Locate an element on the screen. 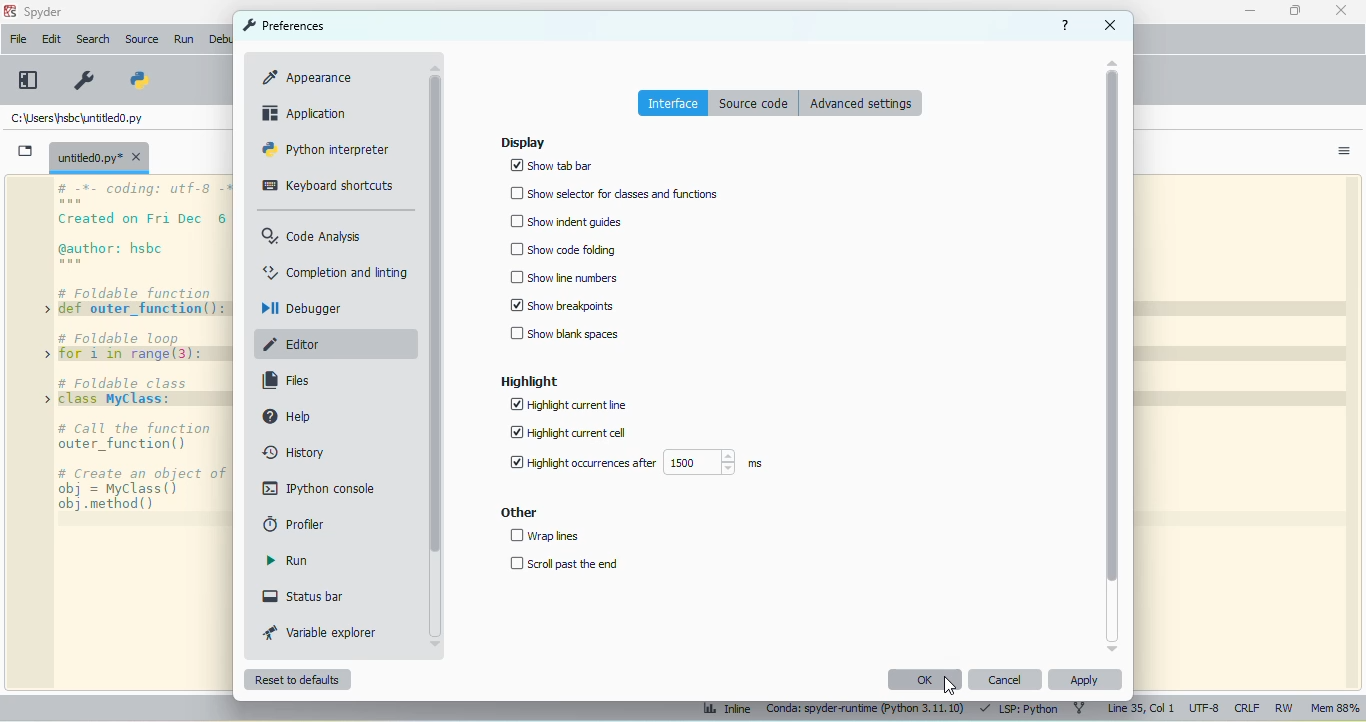 The height and width of the screenshot is (722, 1366). apply is located at coordinates (1084, 679).